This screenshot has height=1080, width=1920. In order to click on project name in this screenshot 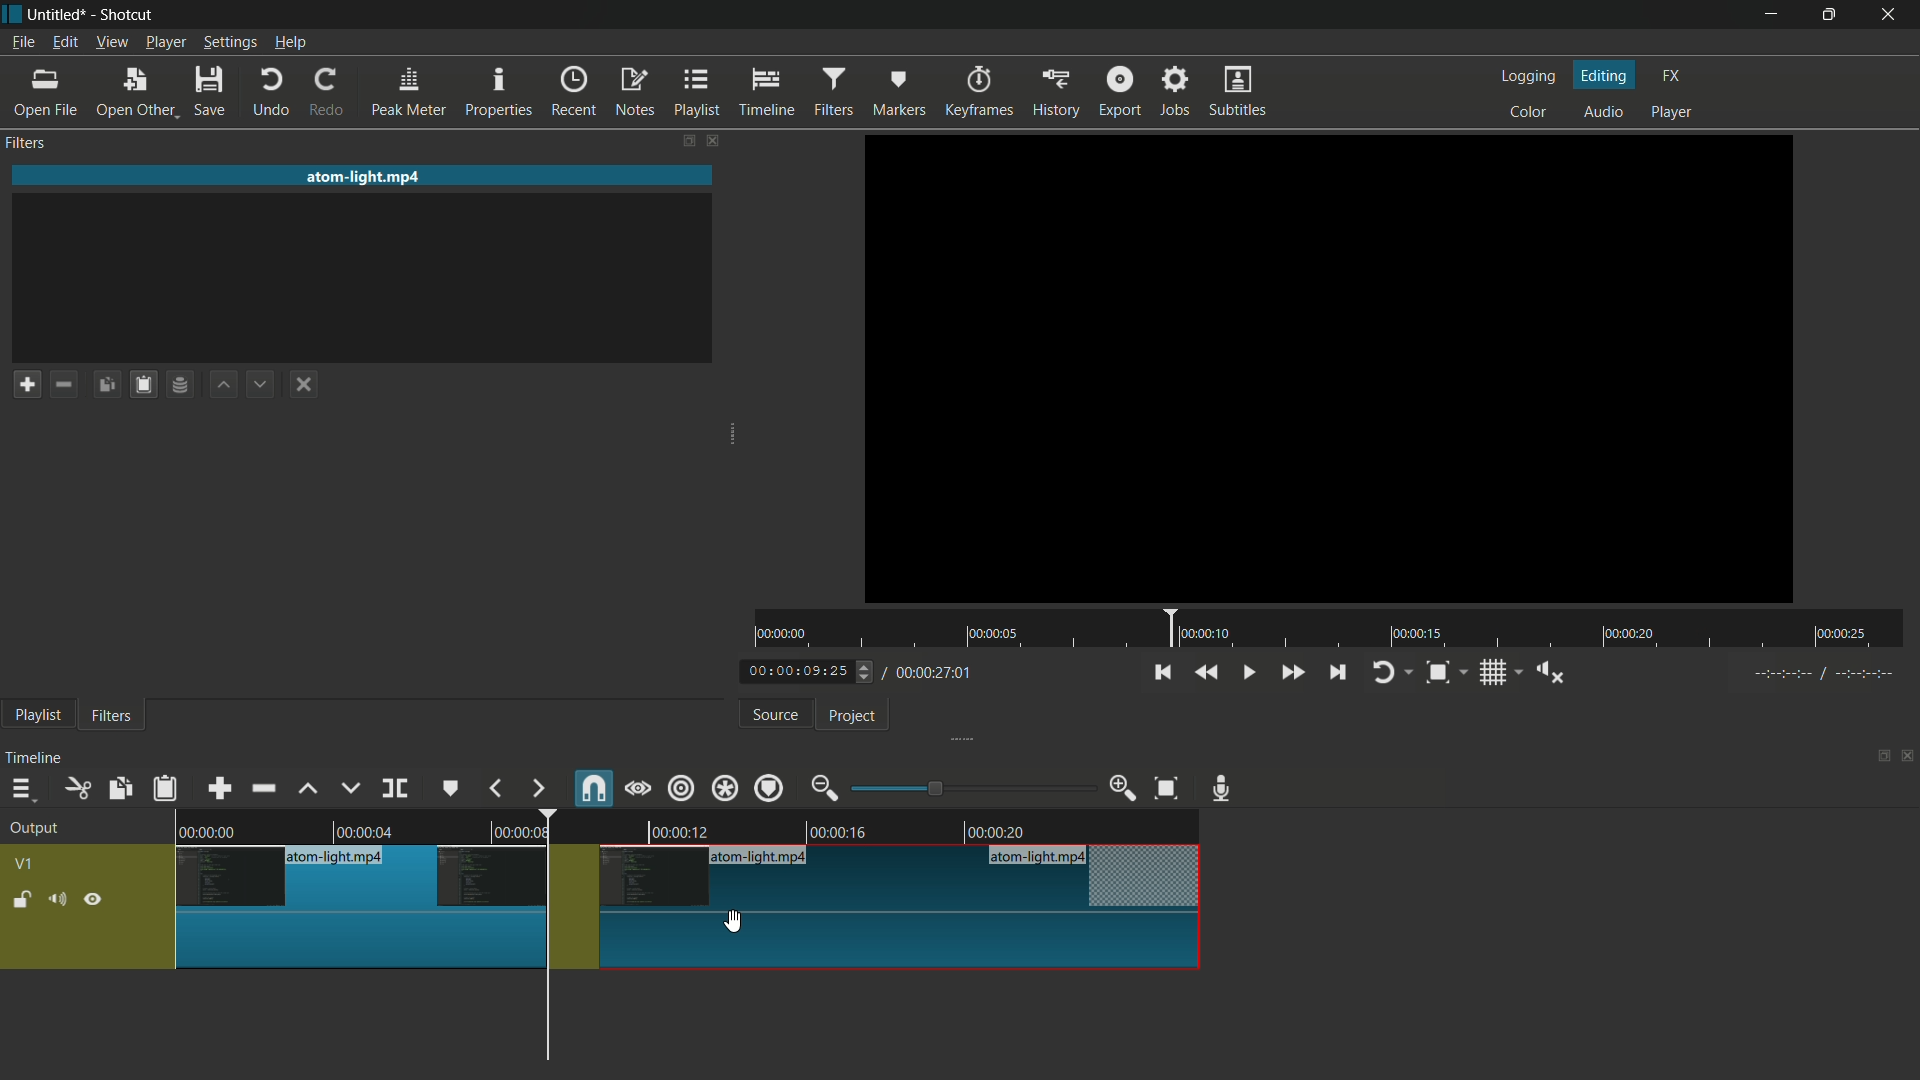, I will do `click(61, 15)`.